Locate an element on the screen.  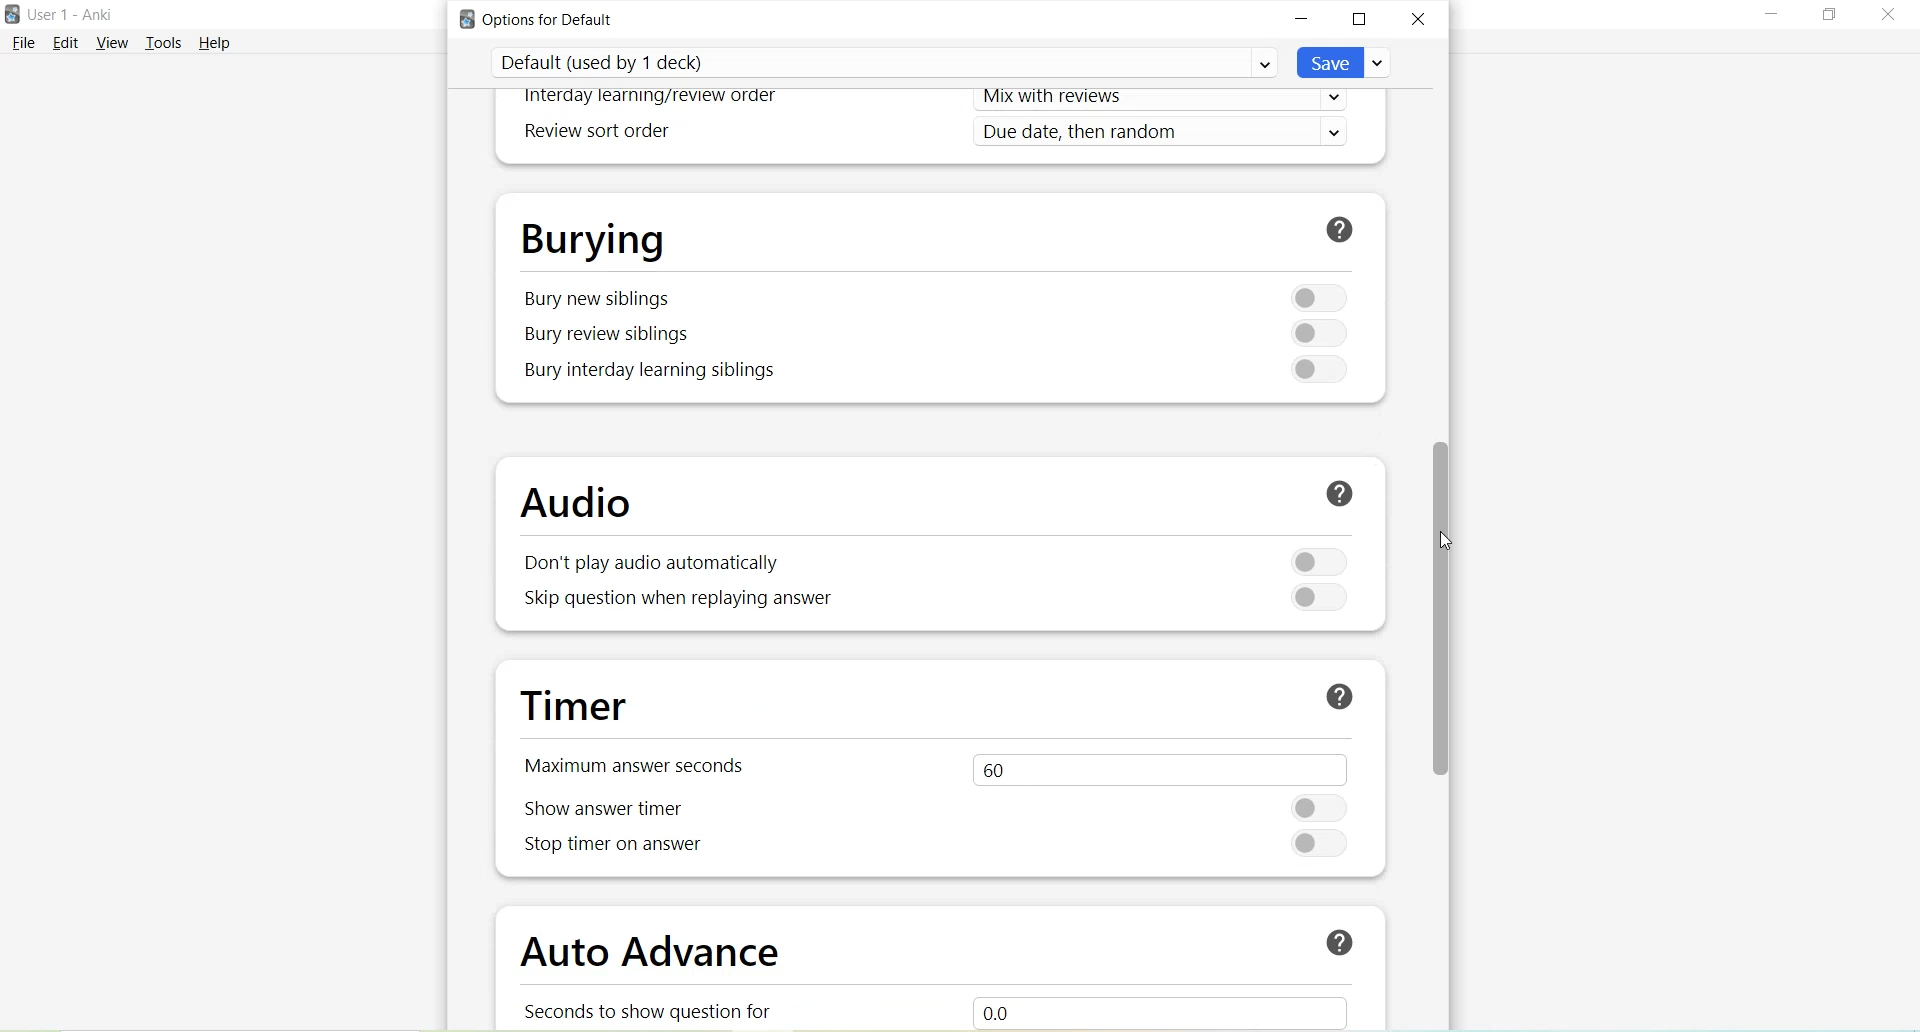
Bury review siblings is located at coordinates (610, 335).